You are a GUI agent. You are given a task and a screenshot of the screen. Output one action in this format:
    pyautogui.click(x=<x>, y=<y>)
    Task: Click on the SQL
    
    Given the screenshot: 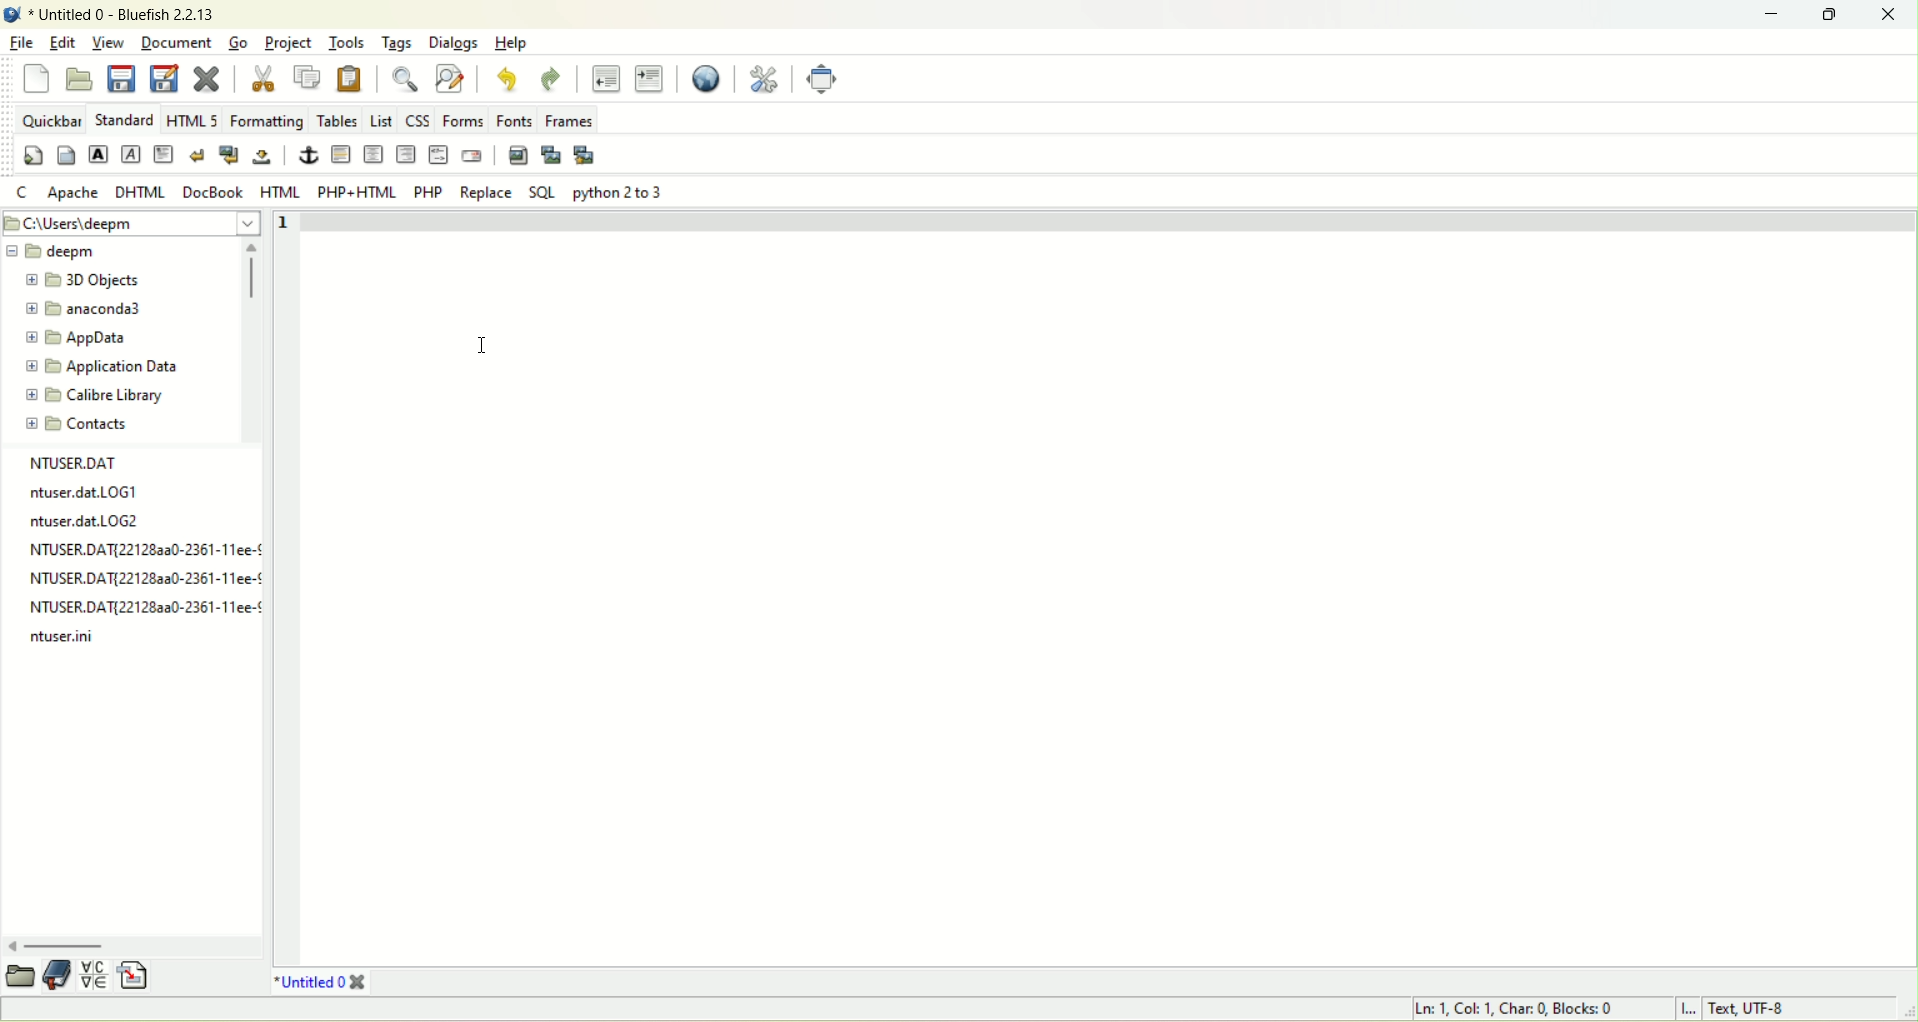 What is the action you would take?
    pyautogui.click(x=545, y=193)
    